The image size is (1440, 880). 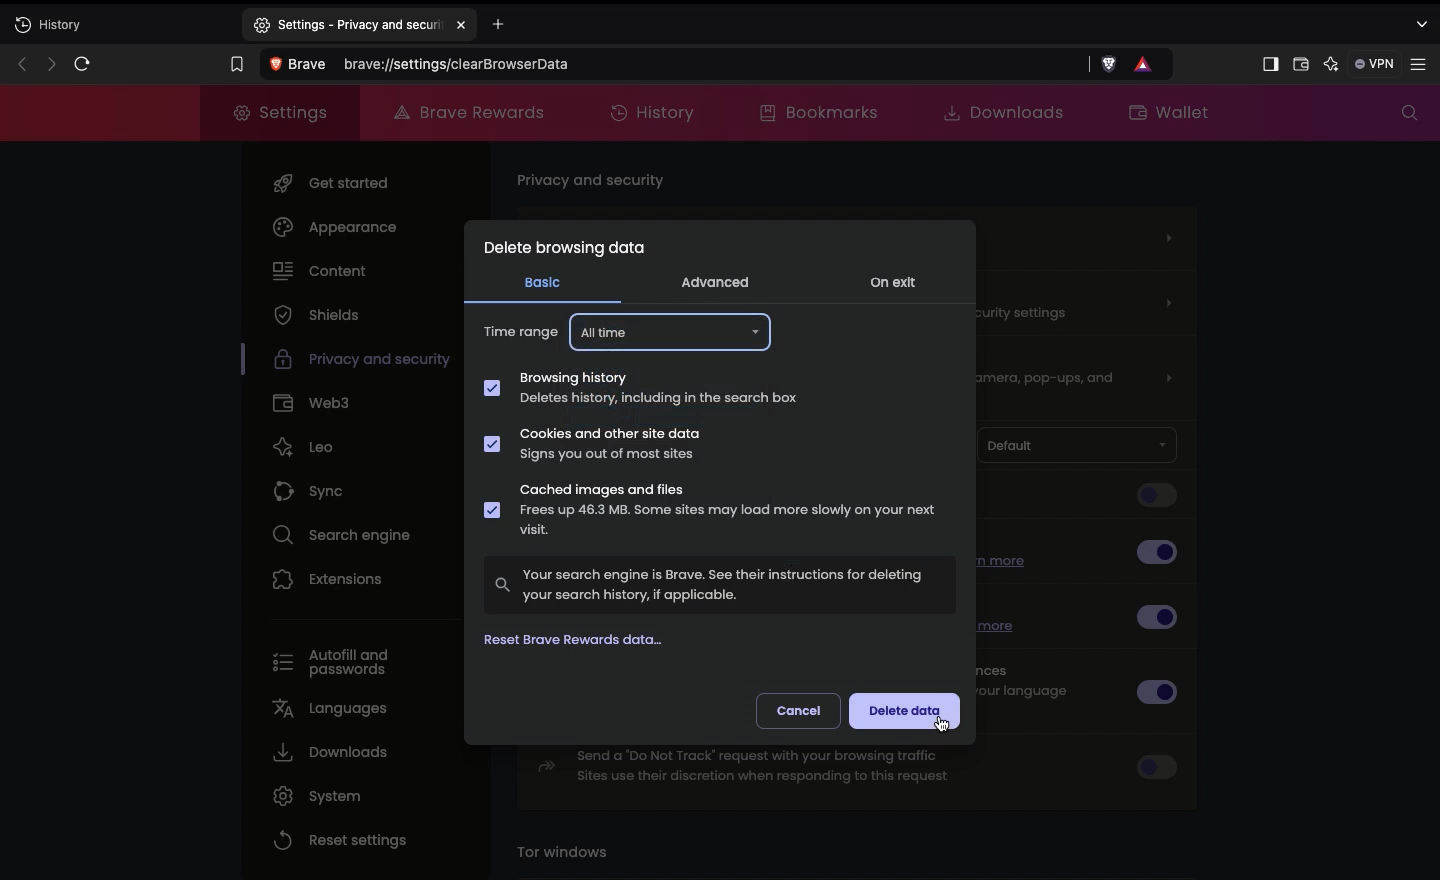 I want to click on AI, so click(x=1329, y=64).